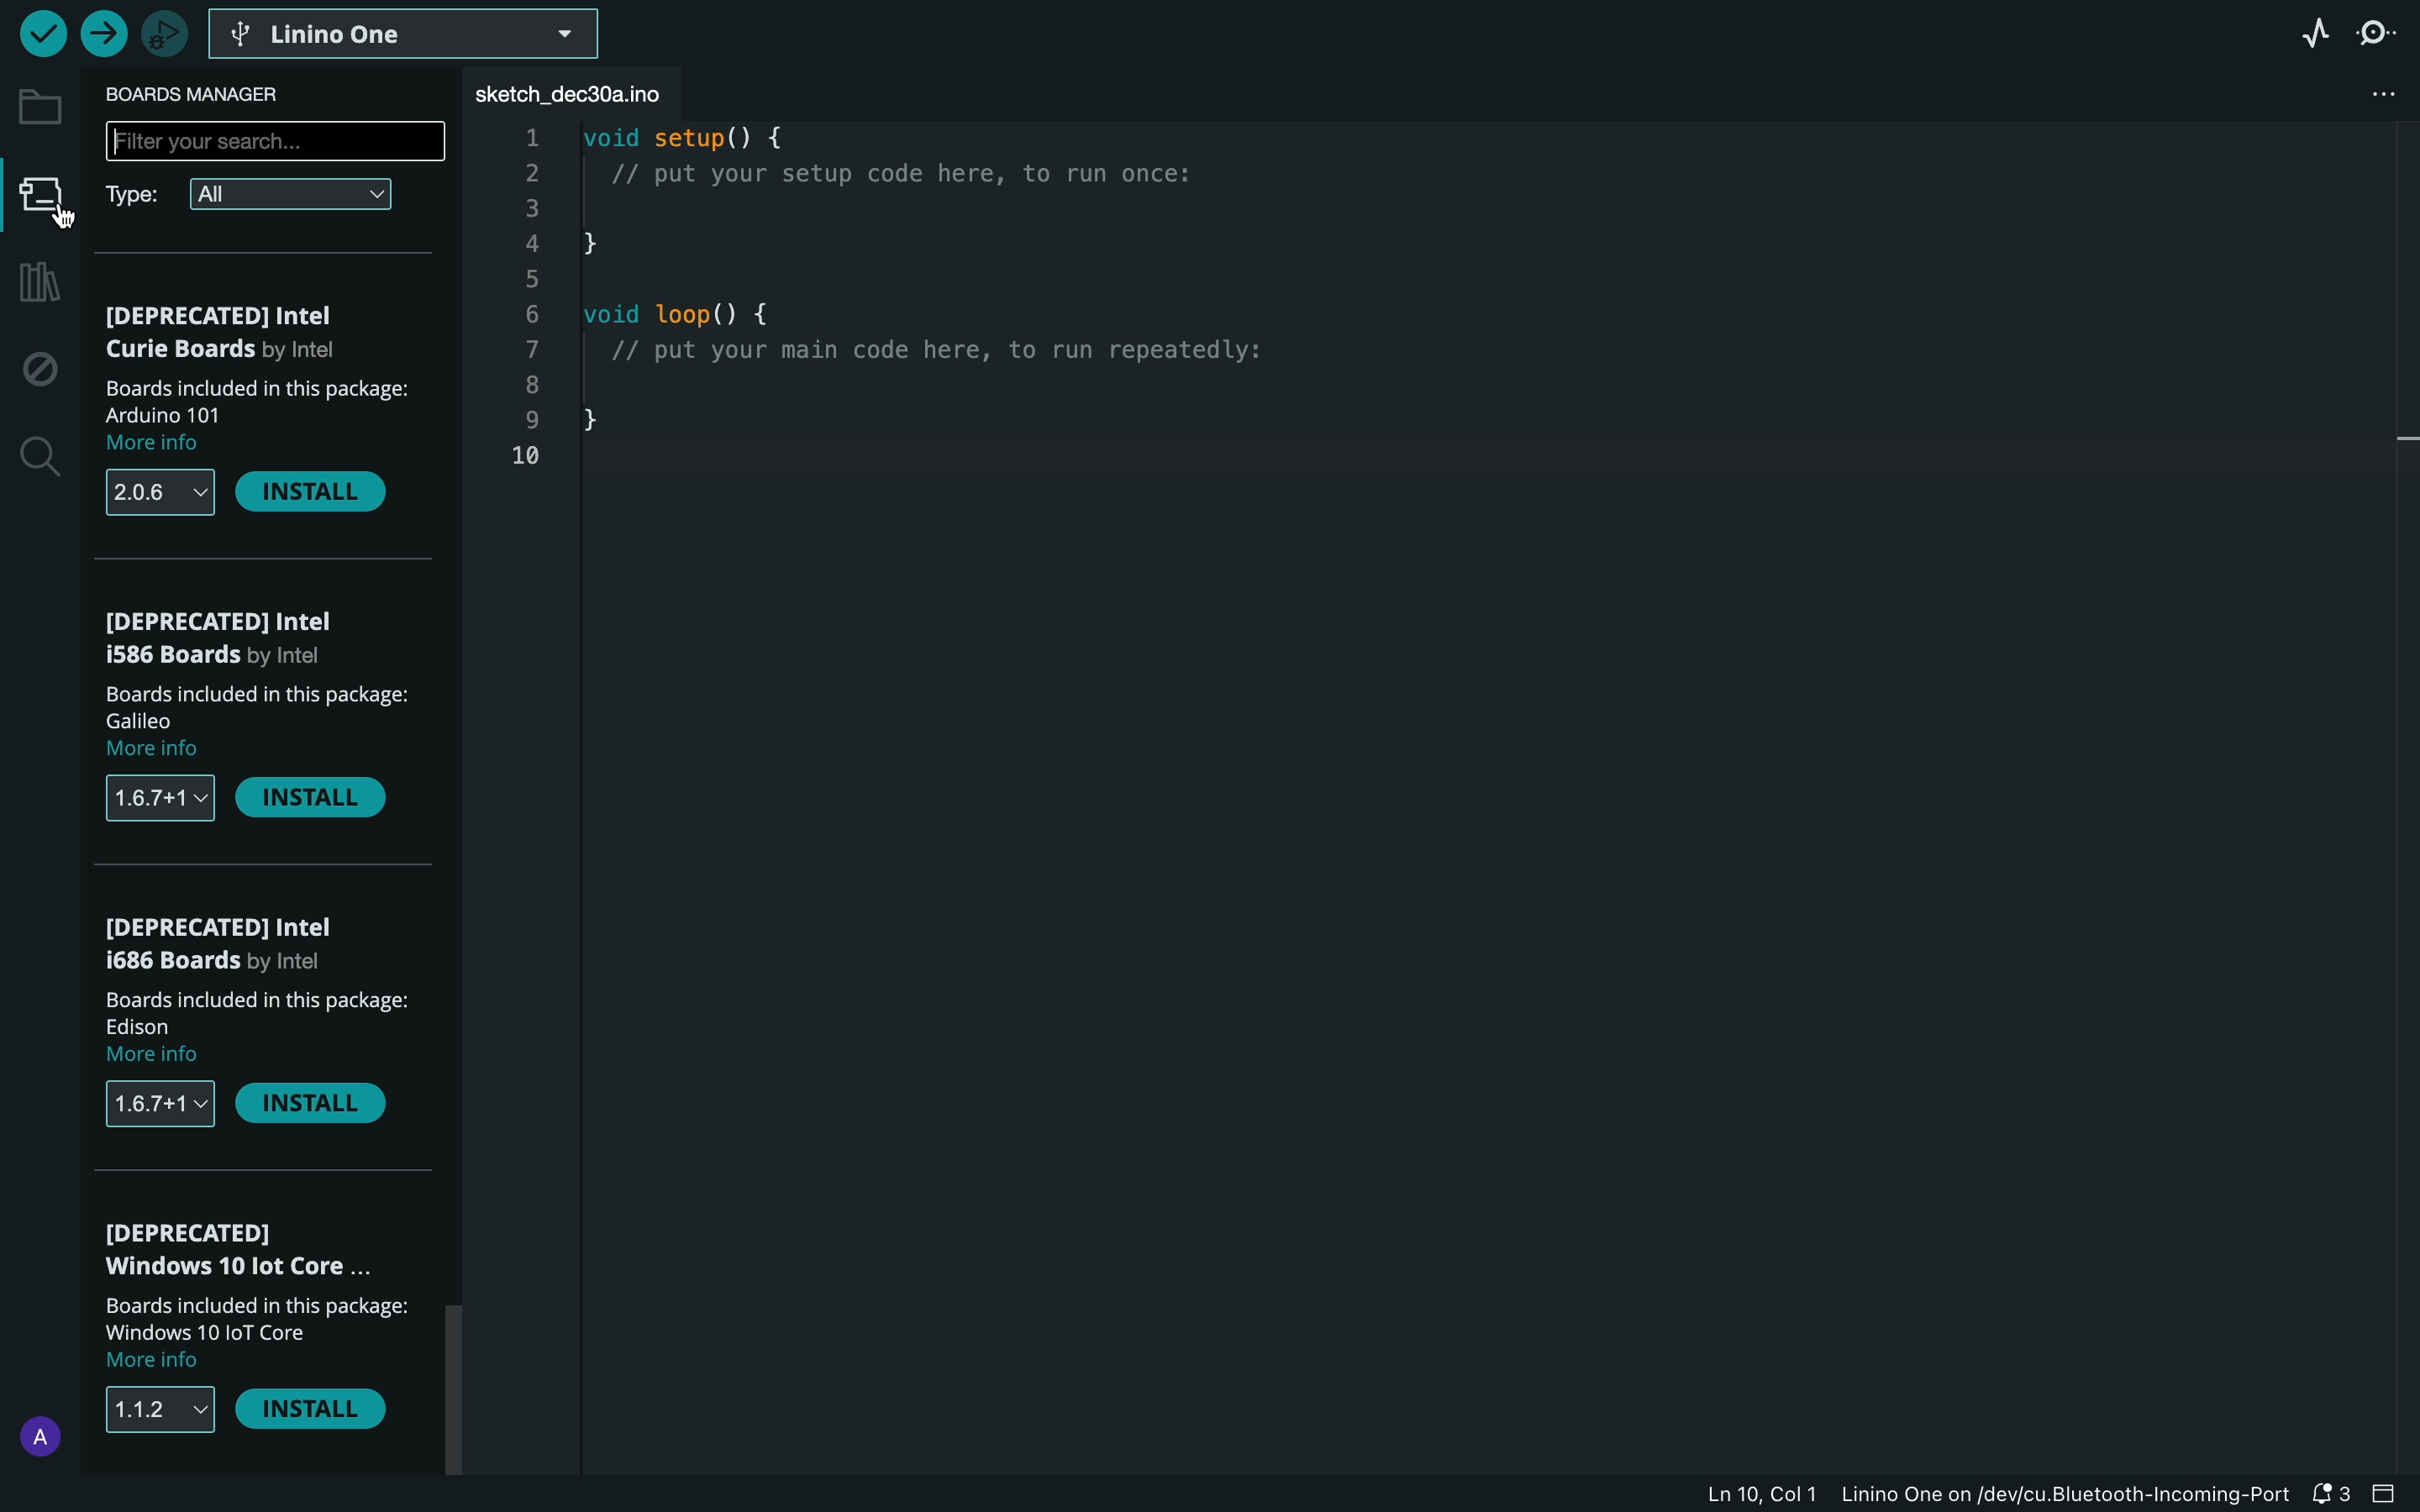 The width and height of the screenshot is (2420, 1512). Describe the element at coordinates (160, 1406) in the screenshot. I see `versions` at that location.